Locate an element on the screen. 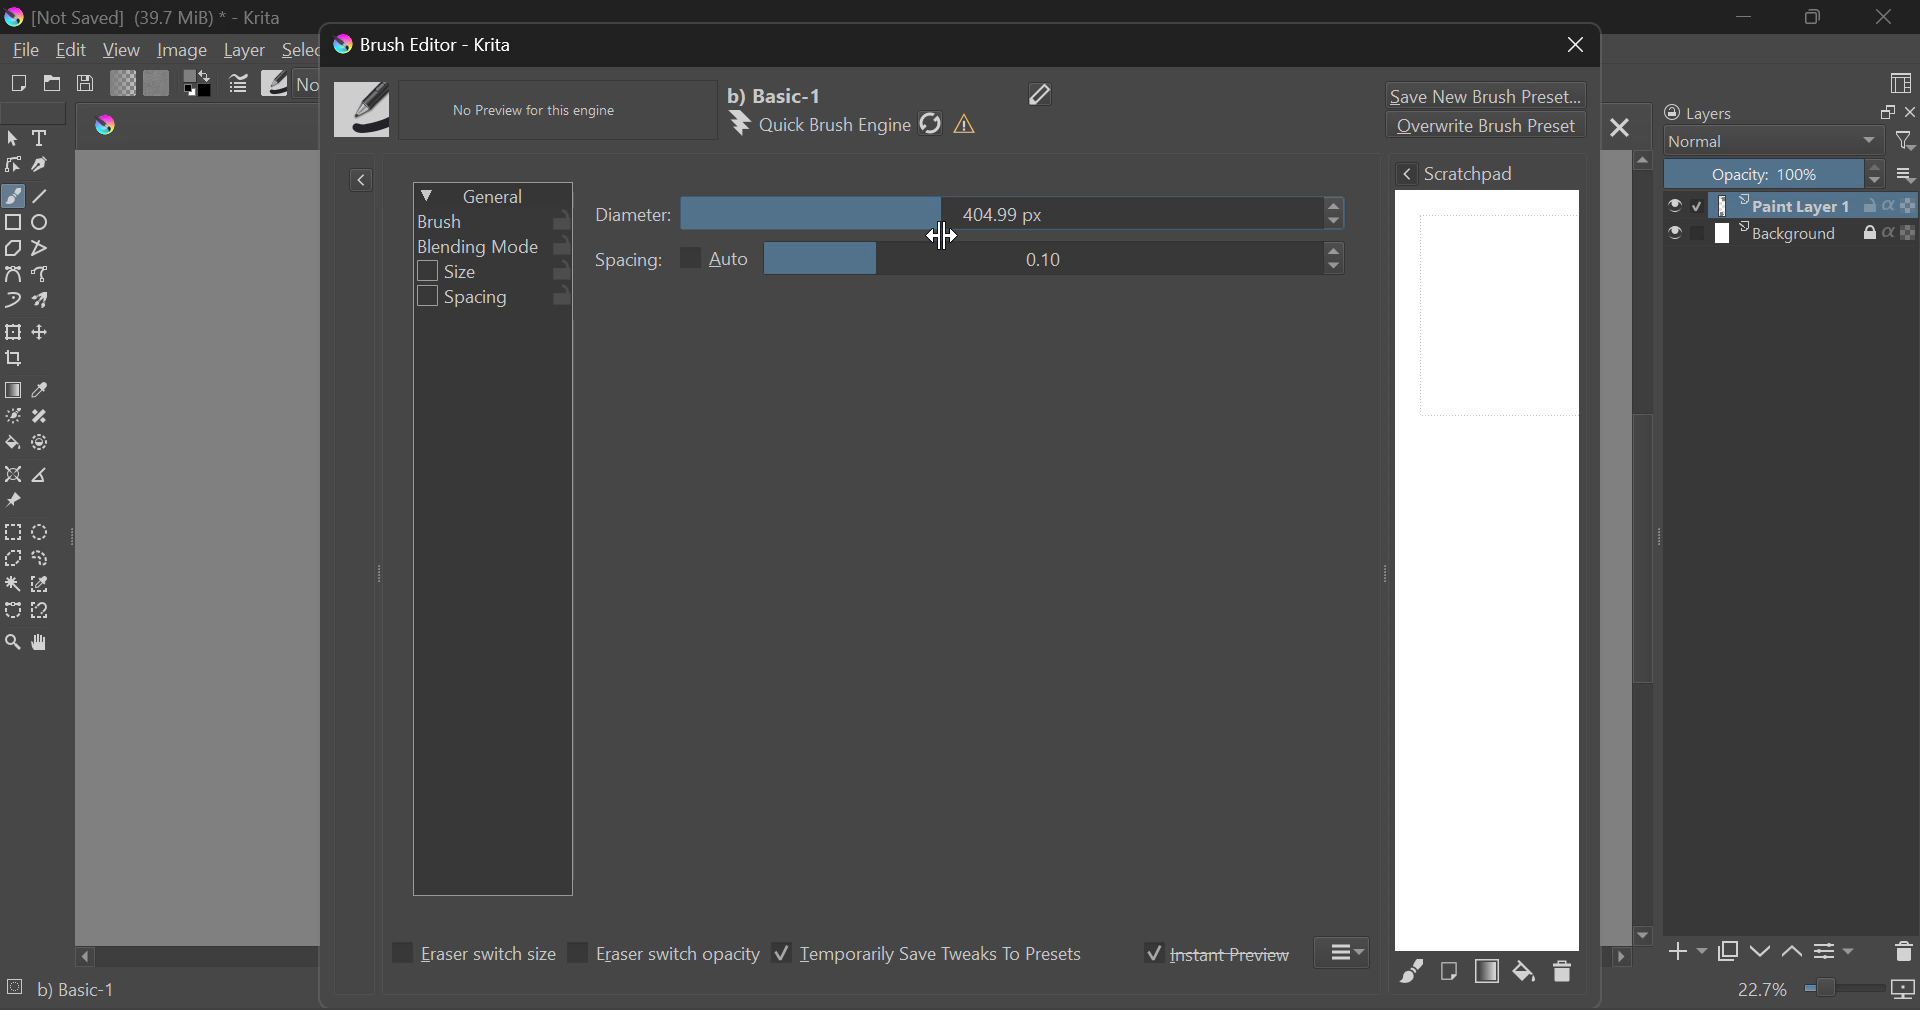 The height and width of the screenshot is (1010, 1920). Move Layer Down is located at coordinates (1759, 949).